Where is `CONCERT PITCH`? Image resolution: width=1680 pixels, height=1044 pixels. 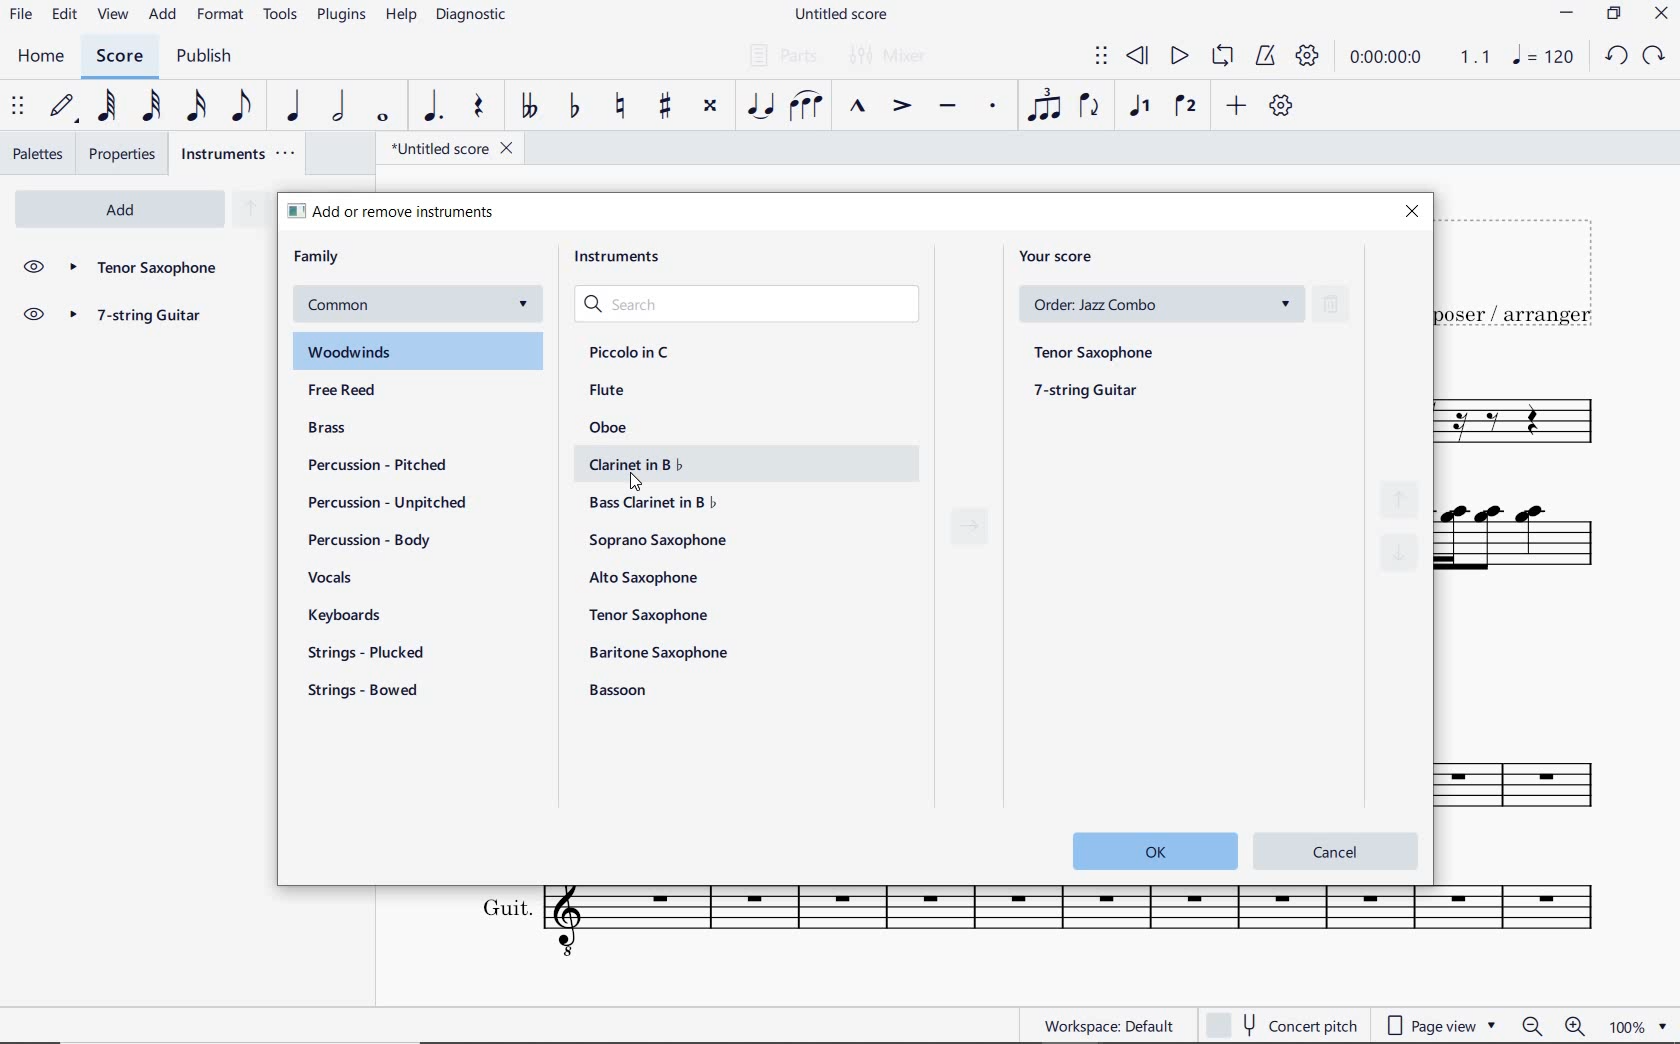 CONCERT PITCH is located at coordinates (1280, 1025).